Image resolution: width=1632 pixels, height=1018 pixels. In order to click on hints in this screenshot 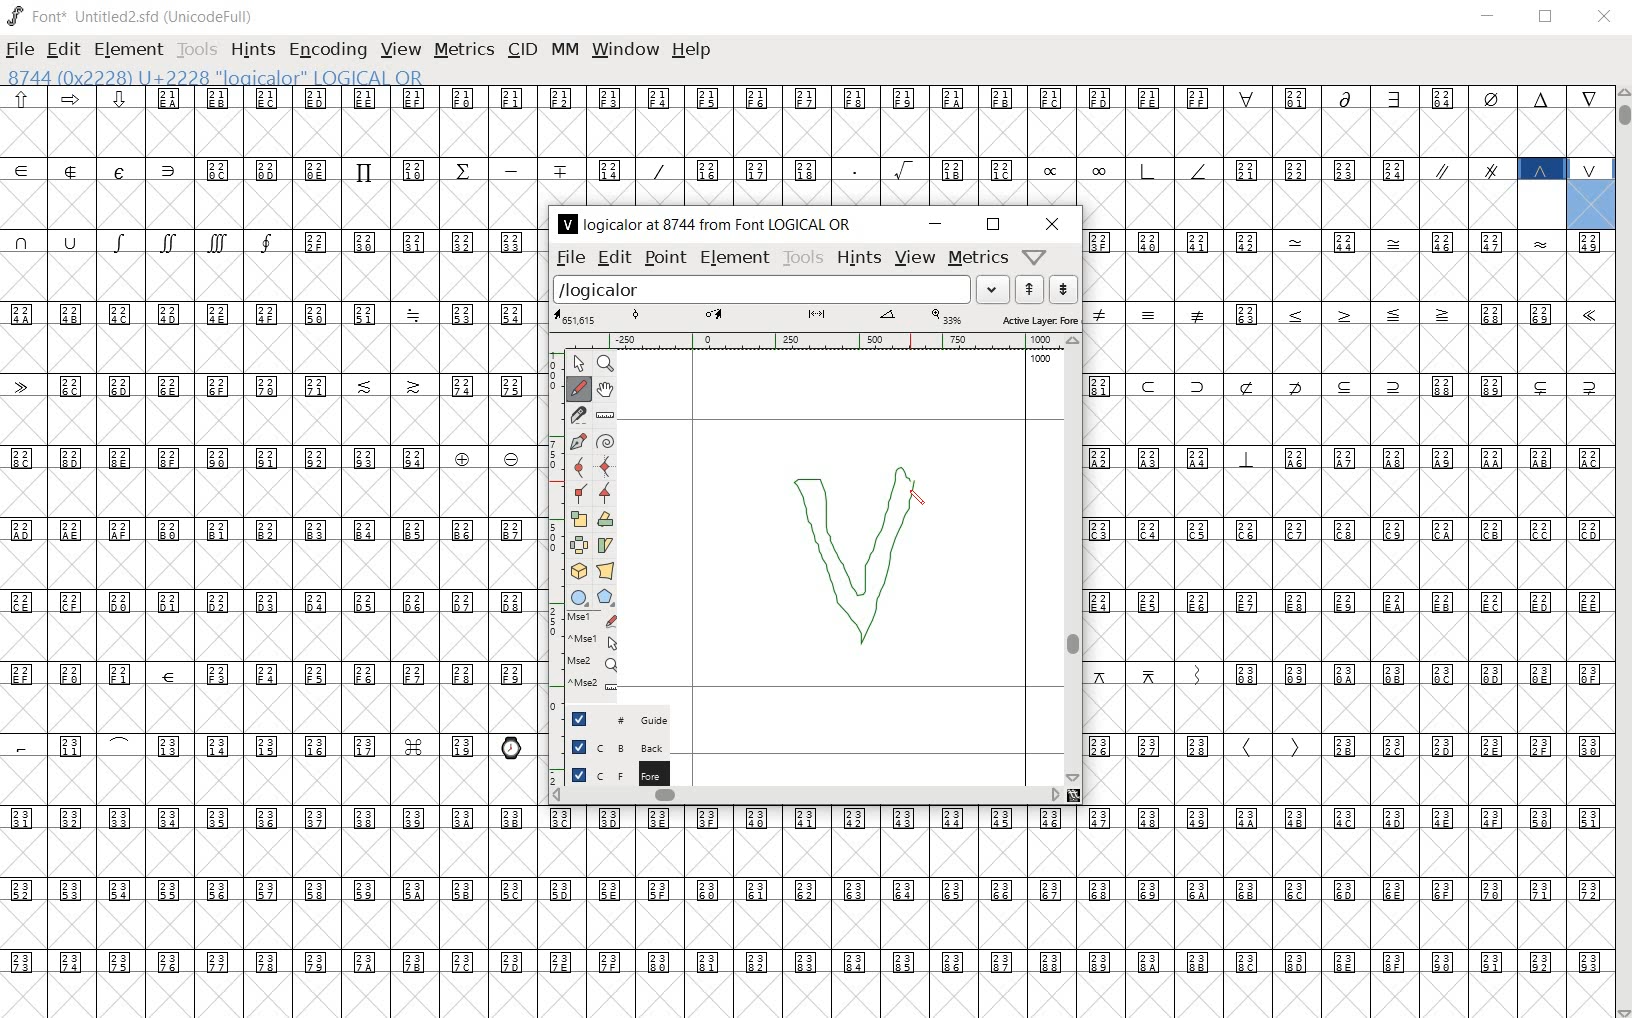, I will do `click(251, 52)`.